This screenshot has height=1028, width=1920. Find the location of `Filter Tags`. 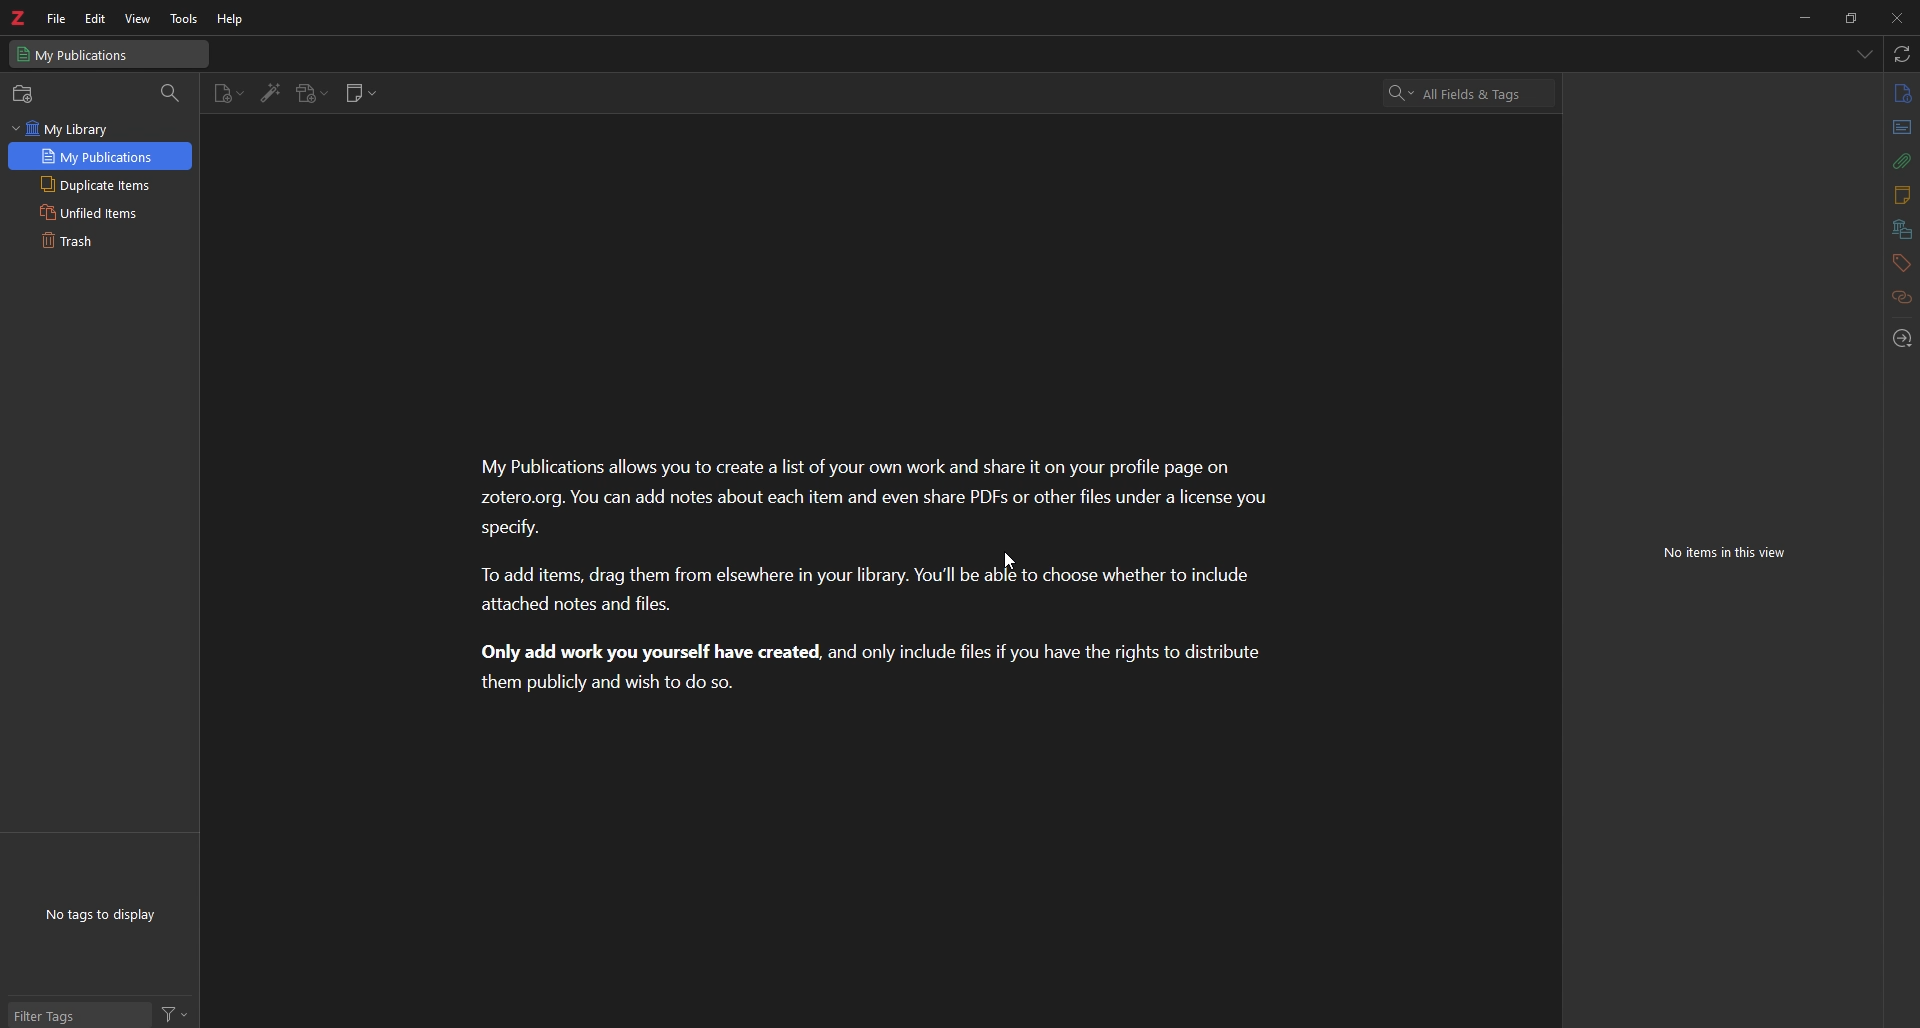

Filter Tags is located at coordinates (81, 1015).